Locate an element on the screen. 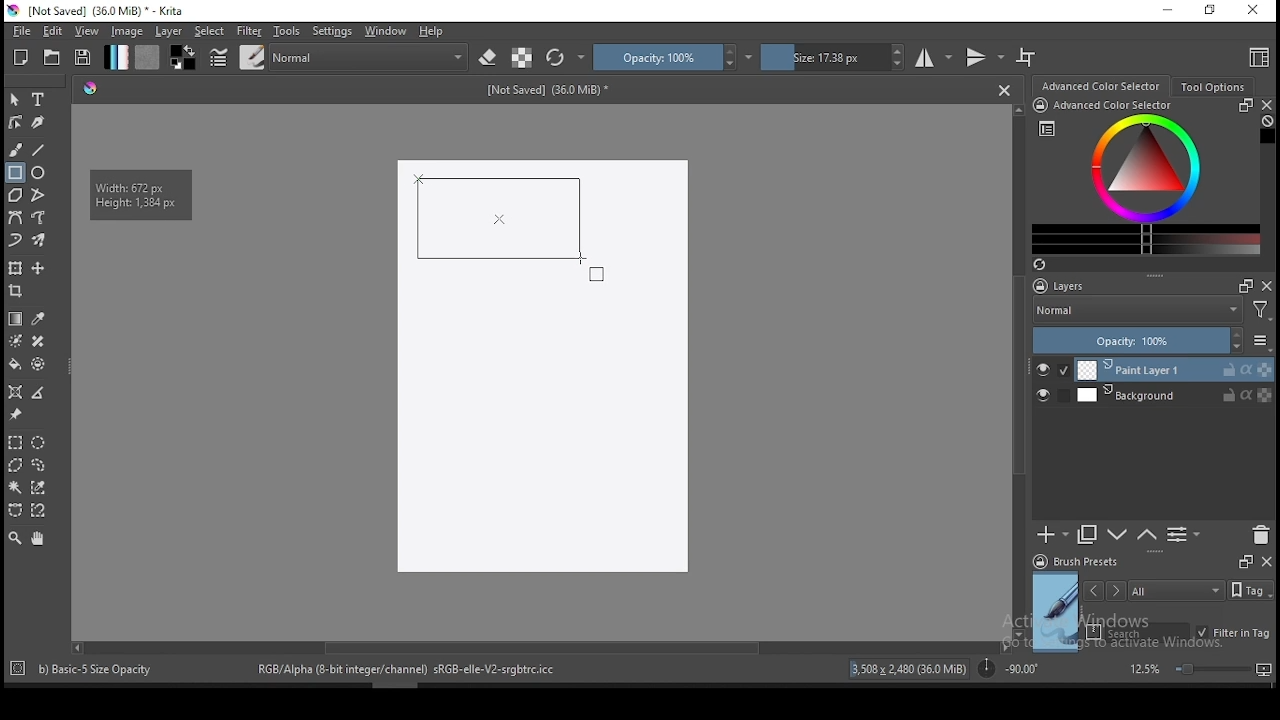  file is located at coordinates (21, 31).